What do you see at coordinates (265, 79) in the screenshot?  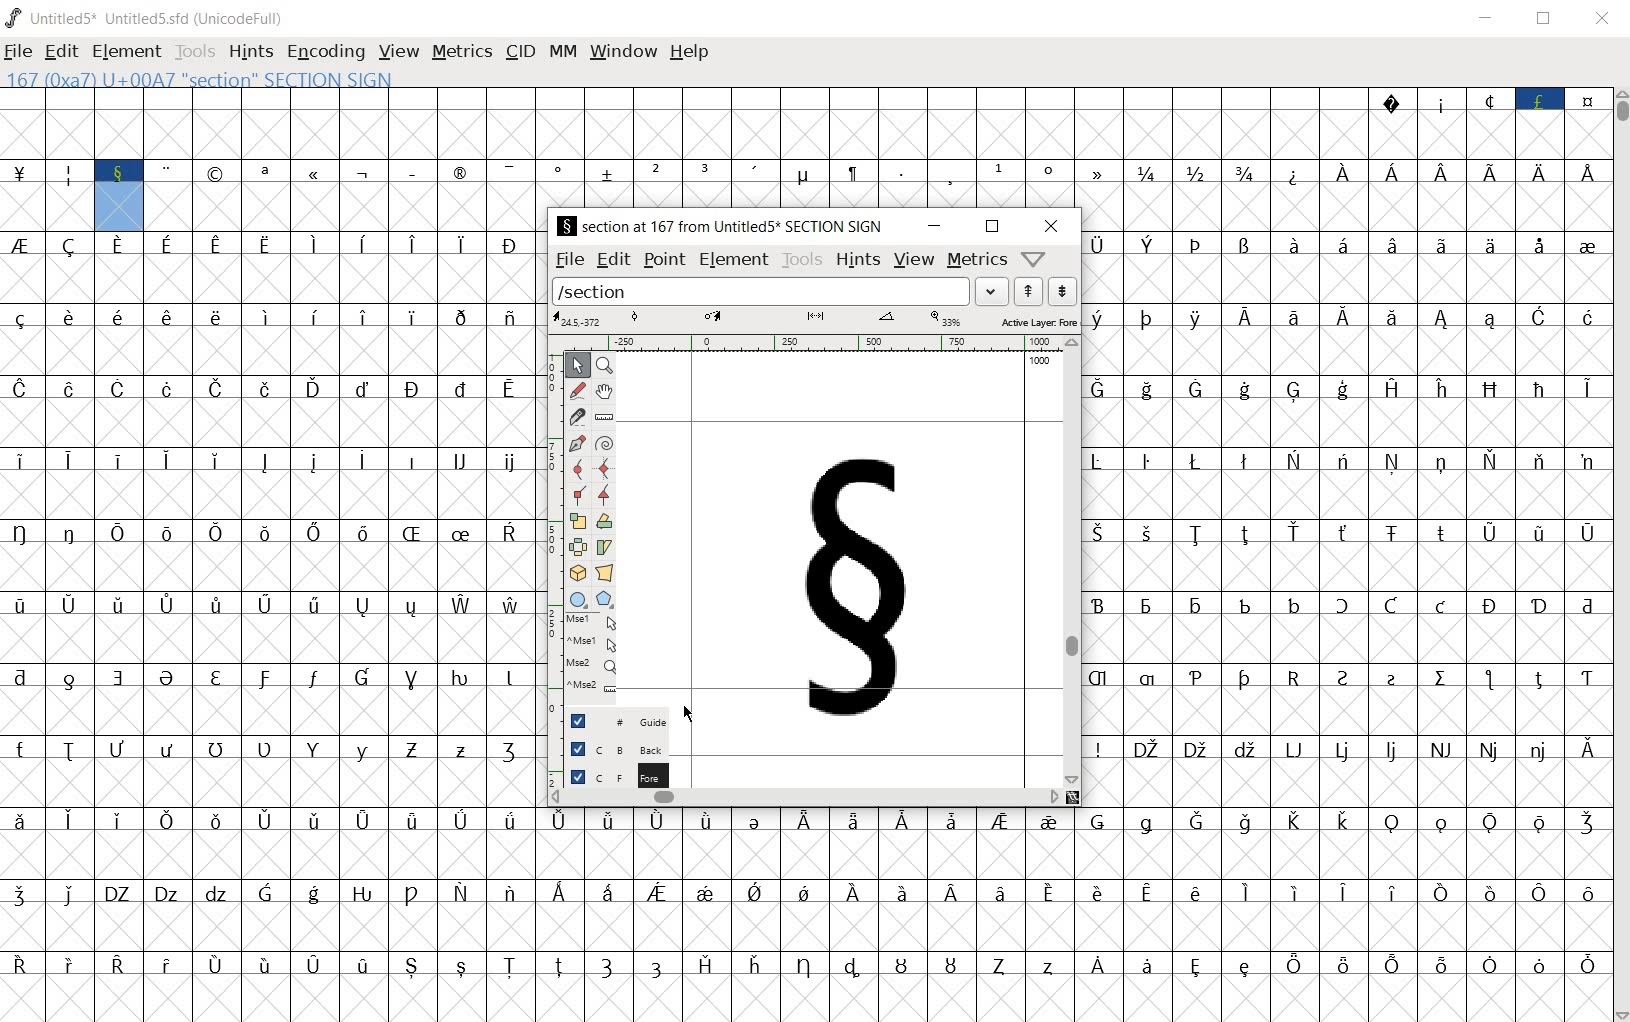 I see `167 (0xA7) U+00A7 "SECTION" SECTION SIGN` at bounding box center [265, 79].